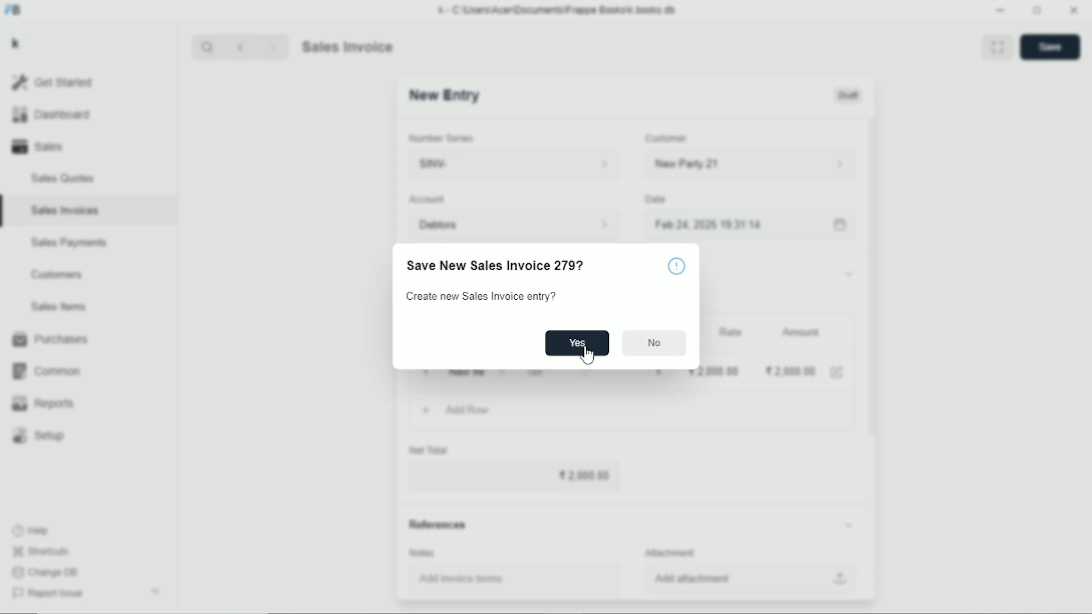 This screenshot has width=1092, height=614. Describe the element at coordinates (477, 376) in the screenshot. I see `New item 06` at that location.